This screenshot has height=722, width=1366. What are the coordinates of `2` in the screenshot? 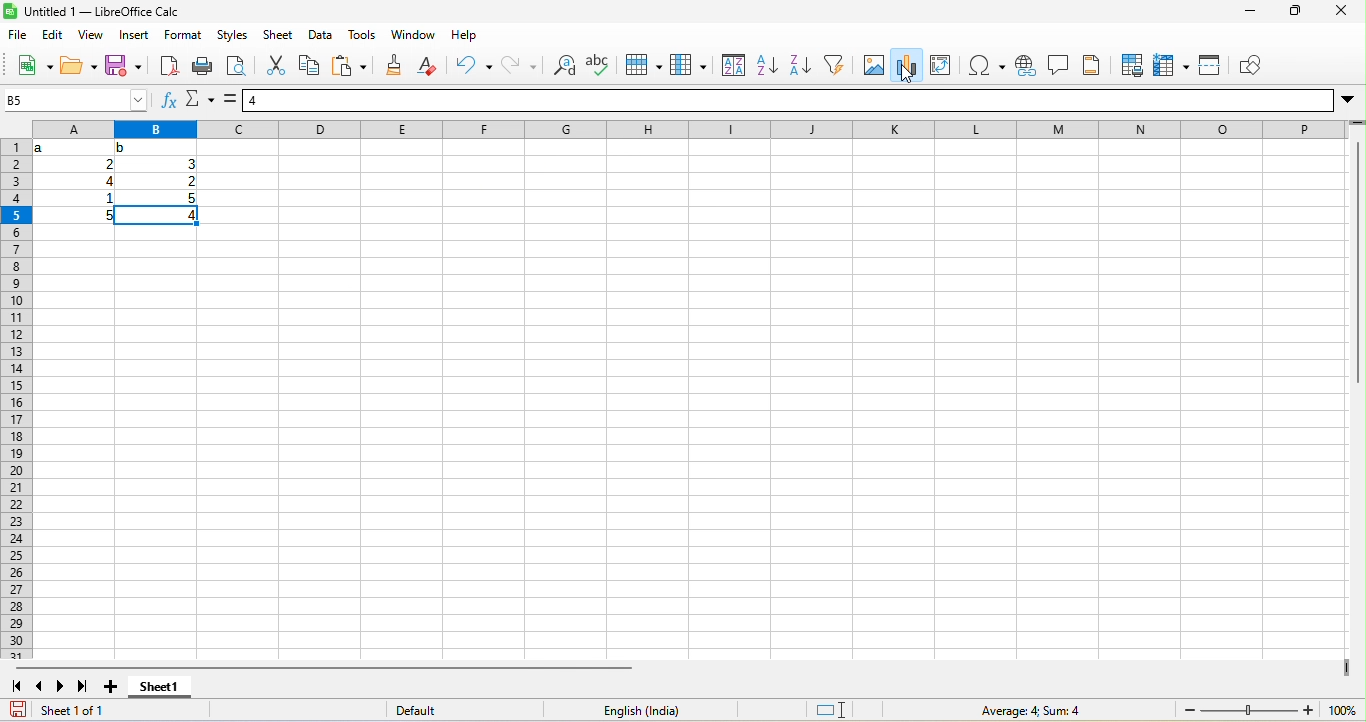 It's located at (107, 164).